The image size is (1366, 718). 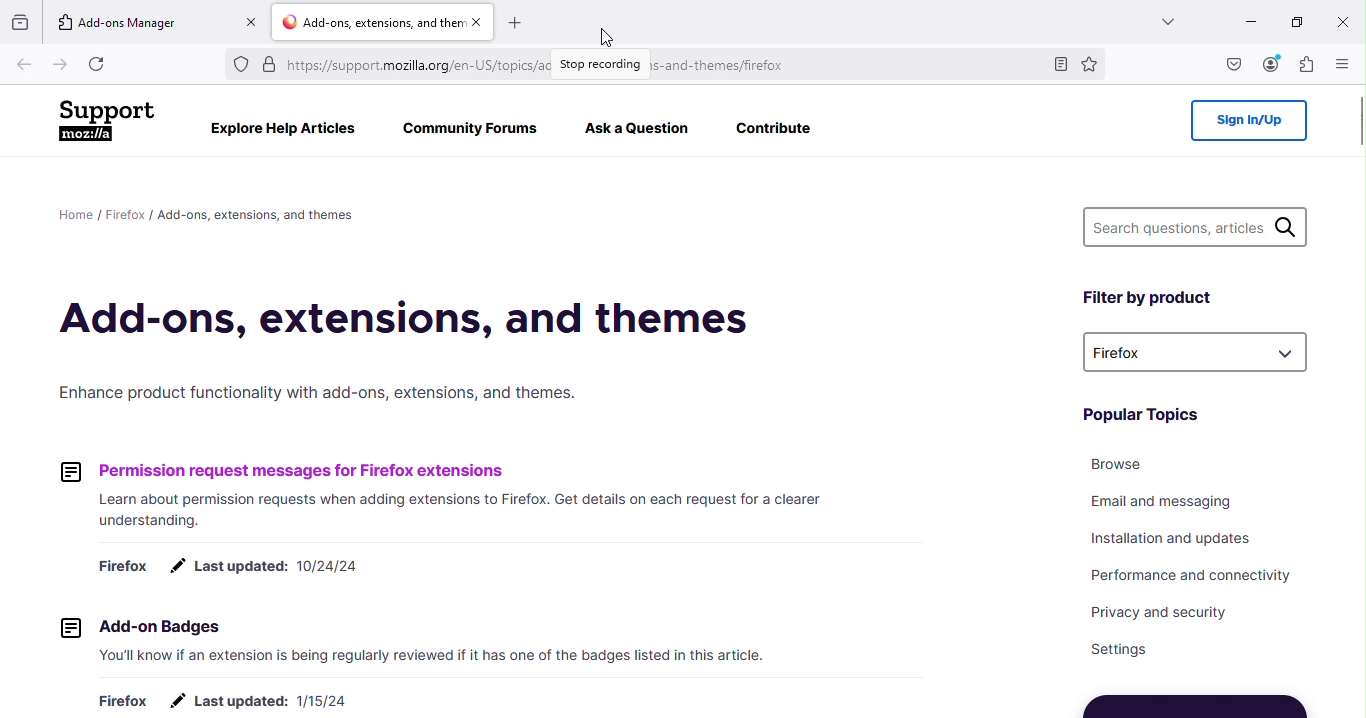 What do you see at coordinates (1305, 61) in the screenshot?
I see `` at bounding box center [1305, 61].